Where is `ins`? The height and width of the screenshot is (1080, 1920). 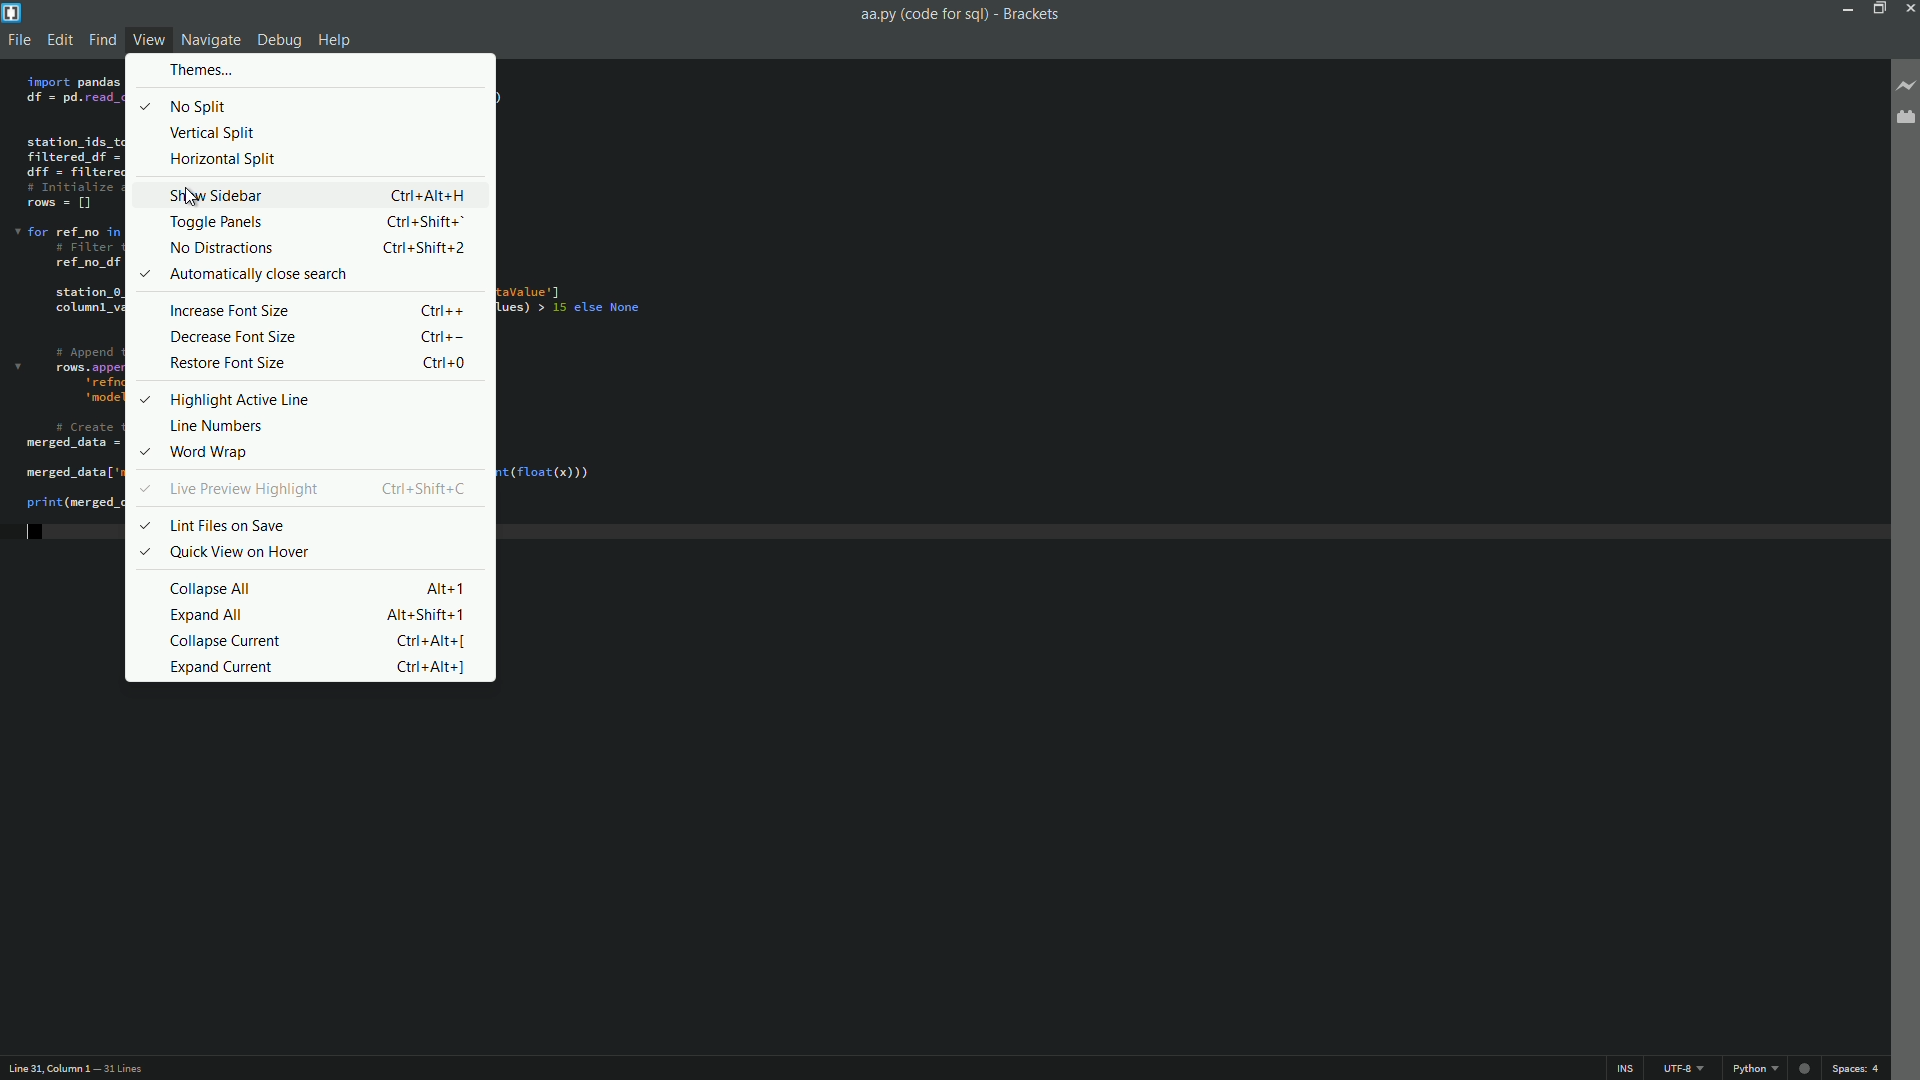 ins is located at coordinates (1628, 1069).